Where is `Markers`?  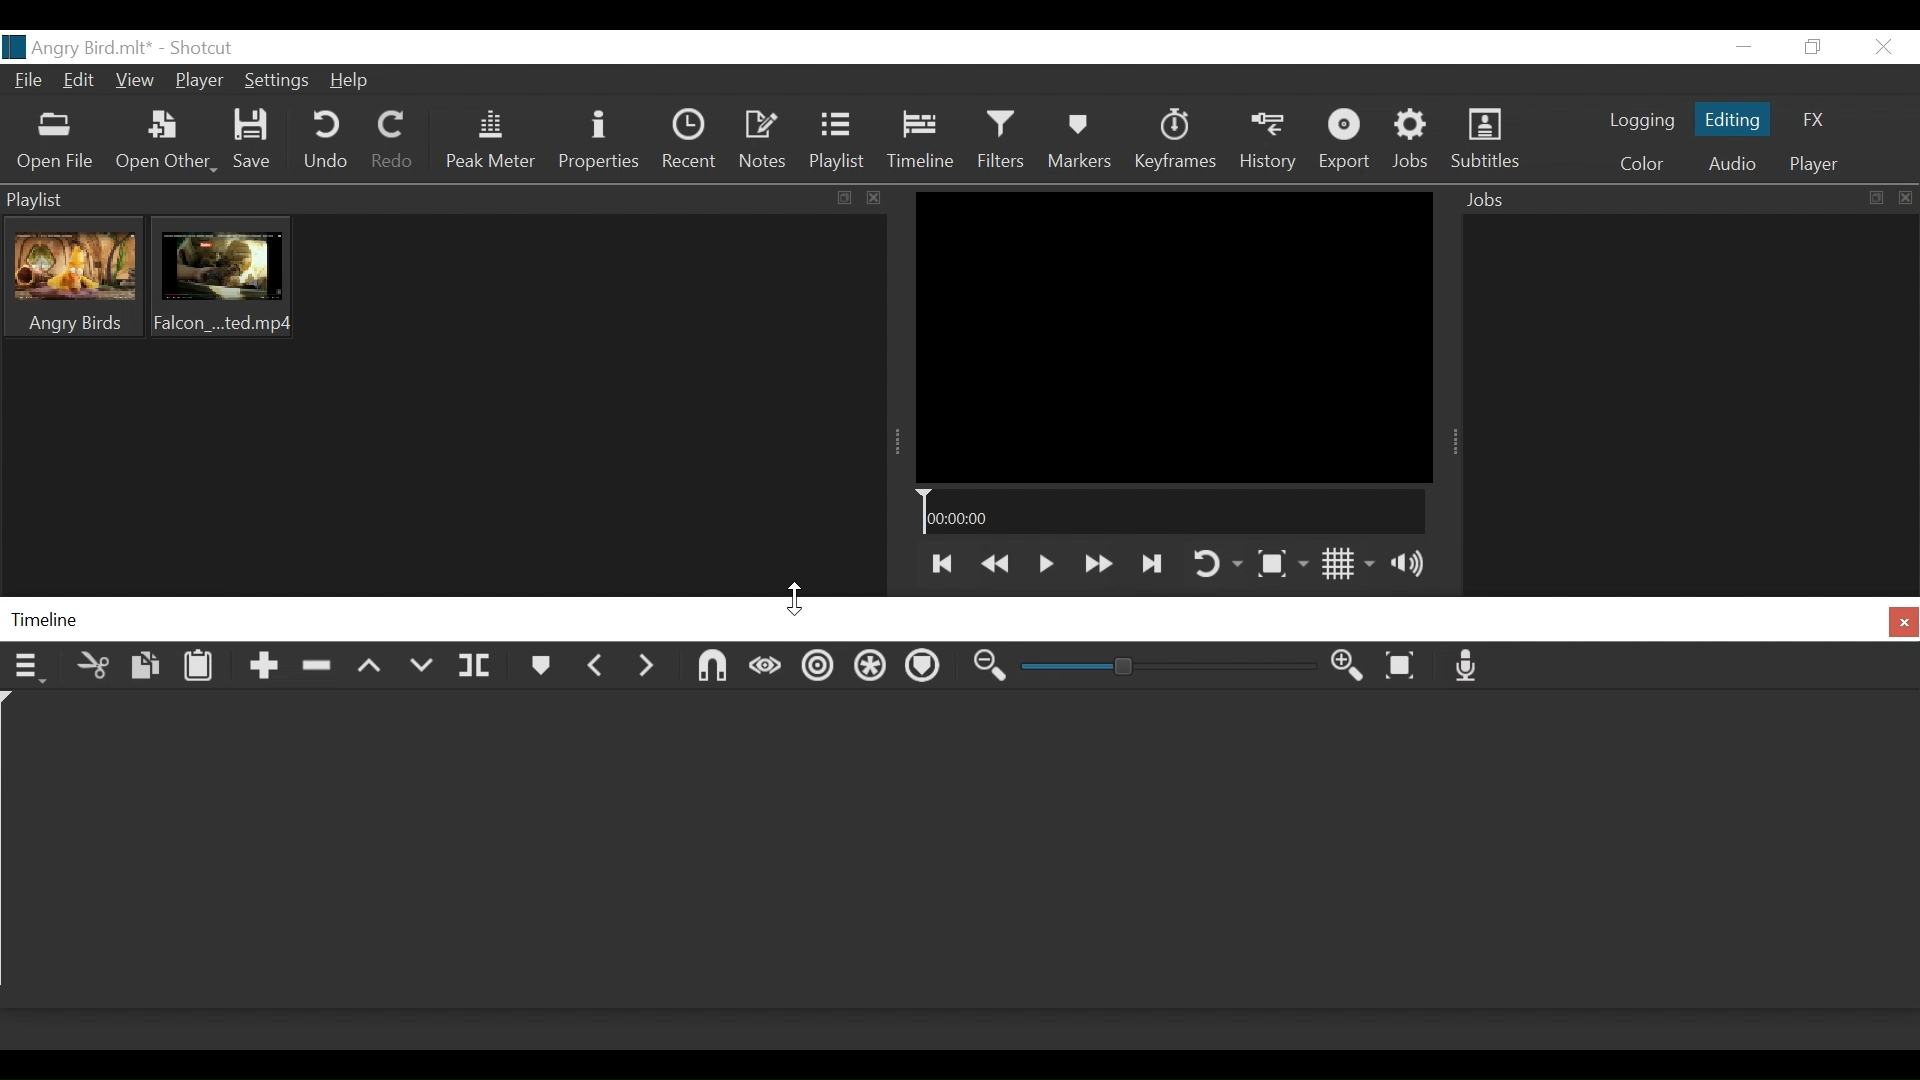 Markers is located at coordinates (1082, 141).